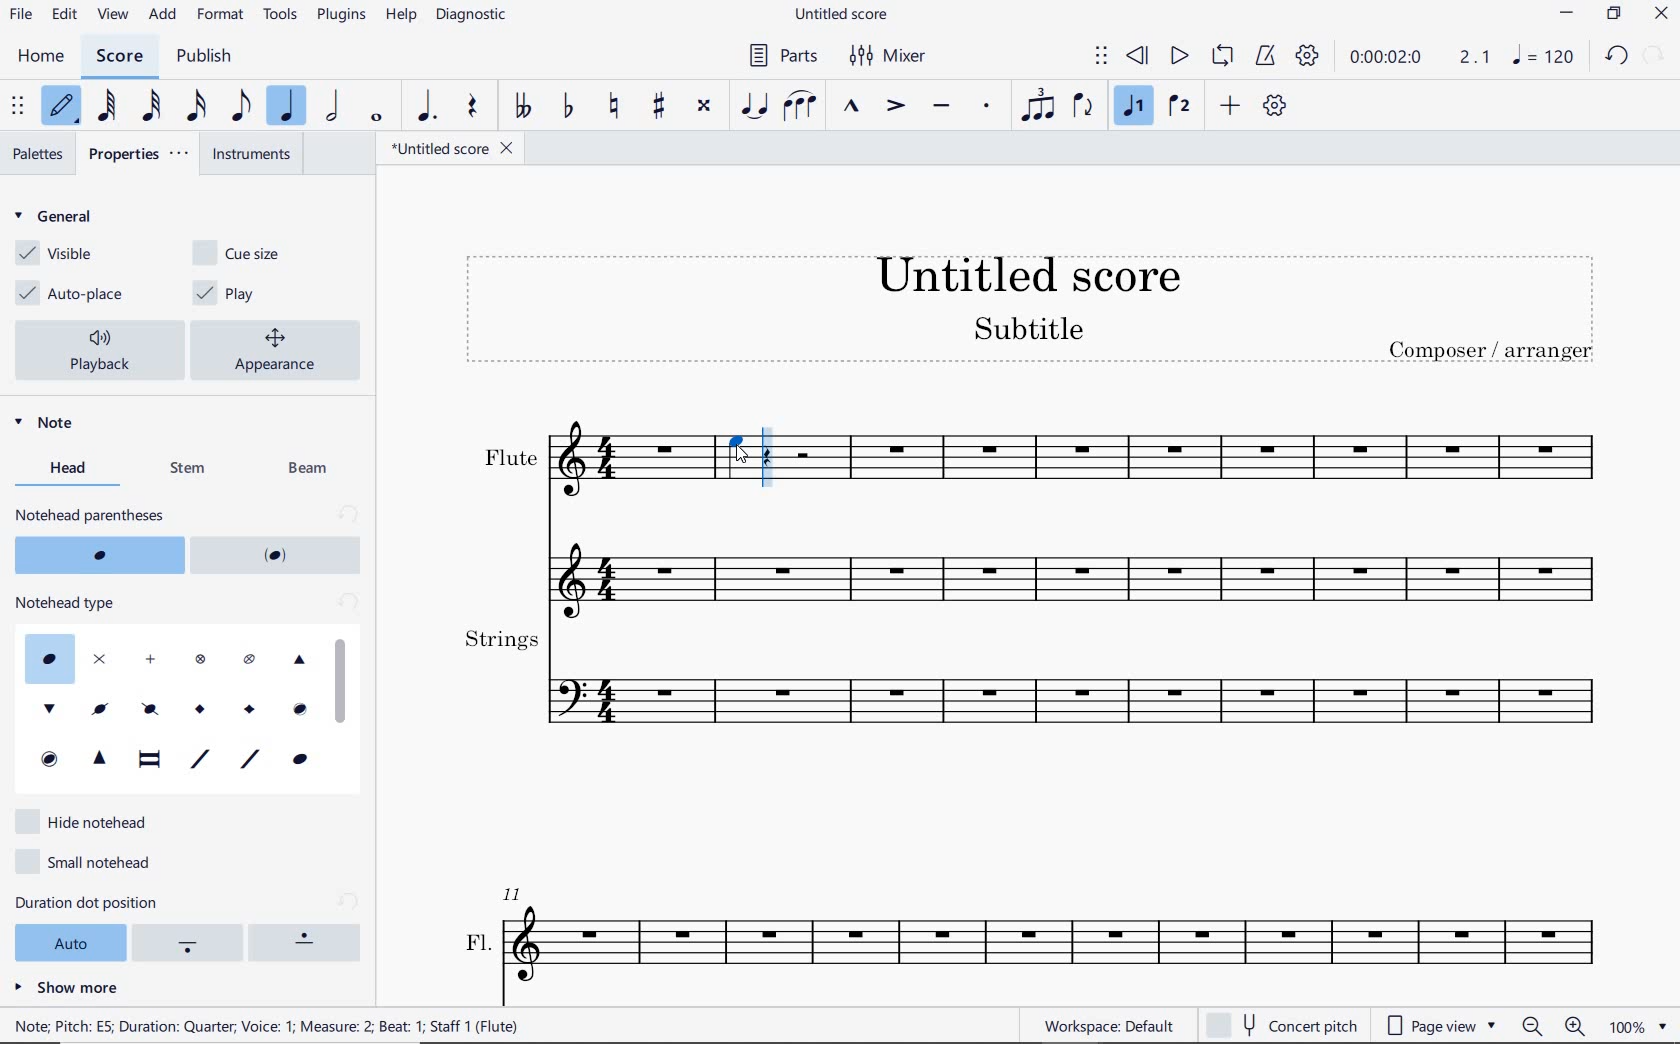  What do you see at coordinates (62, 15) in the screenshot?
I see `edit` at bounding box center [62, 15].